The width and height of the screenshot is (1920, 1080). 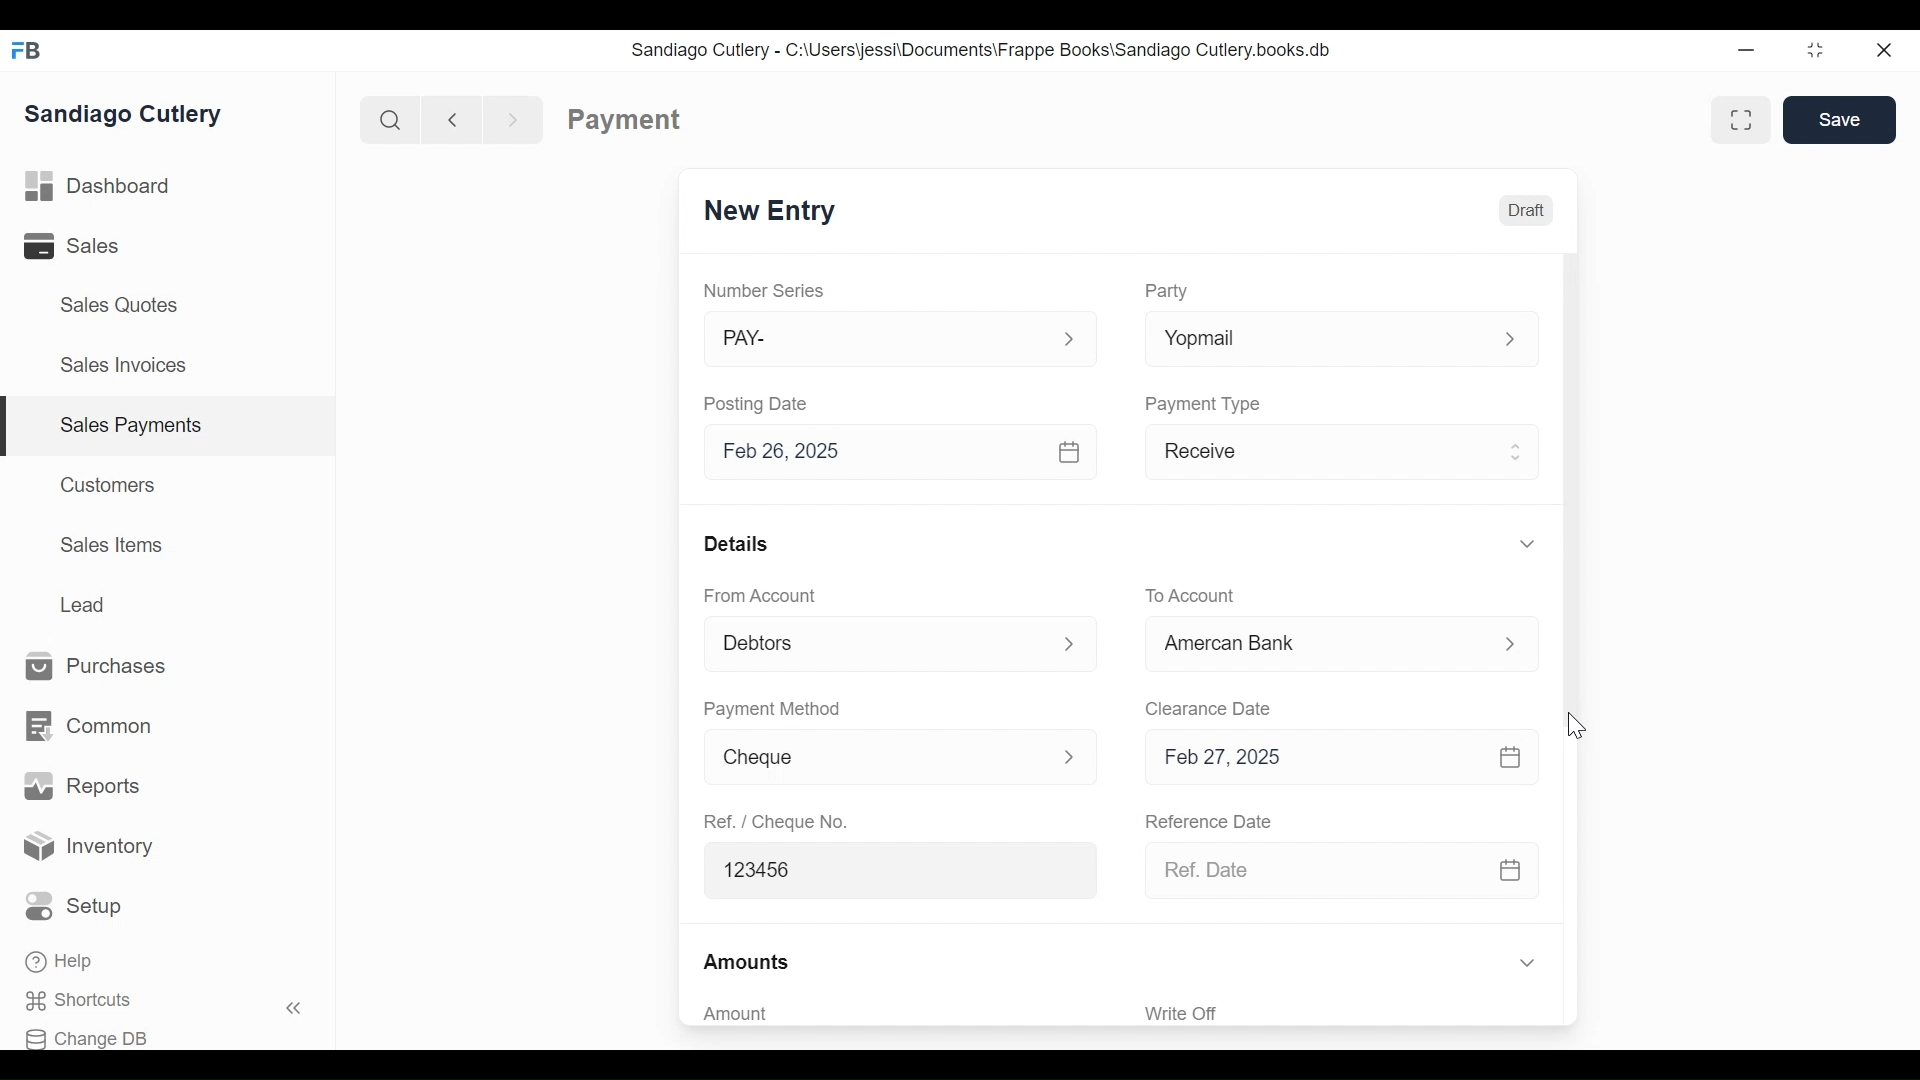 What do you see at coordinates (1526, 543) in the screenshot?
I see `Expand` at bounding box center [1526, 543].